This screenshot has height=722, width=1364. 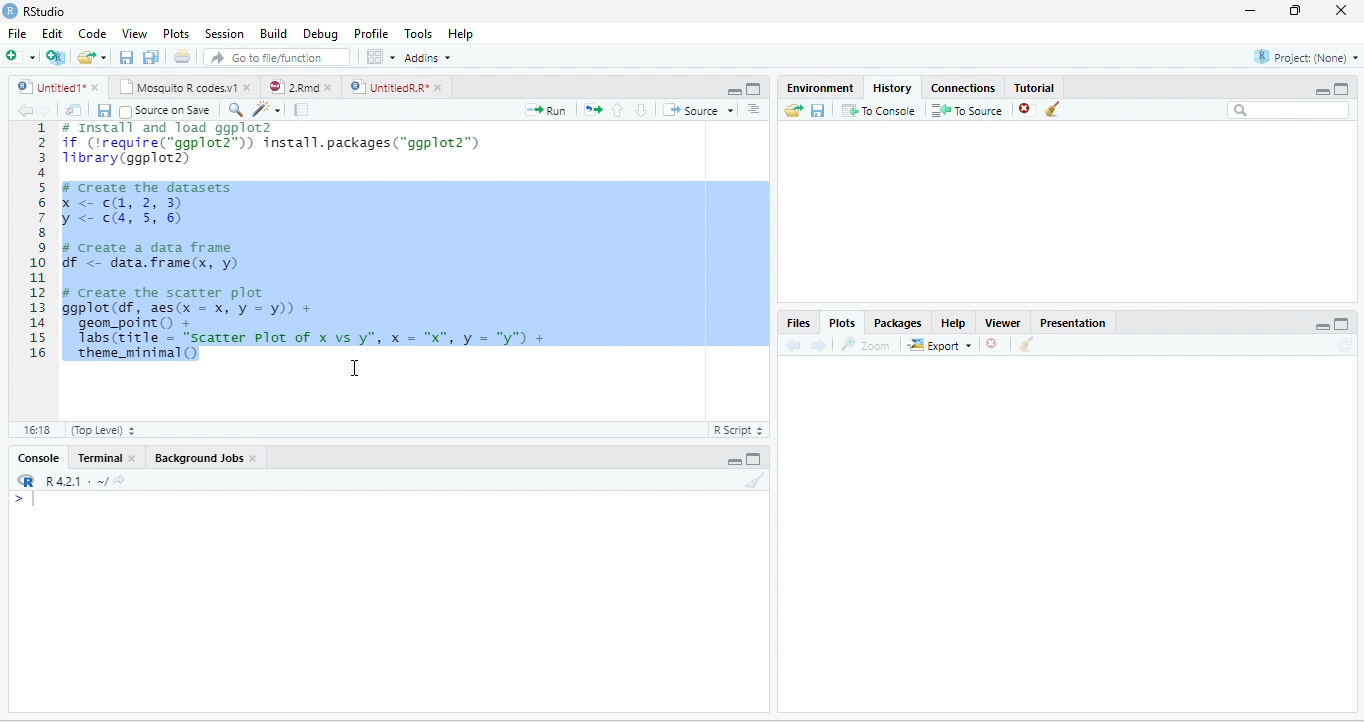 I want to click on Go back to previous source location, so click(x=24, y=111).